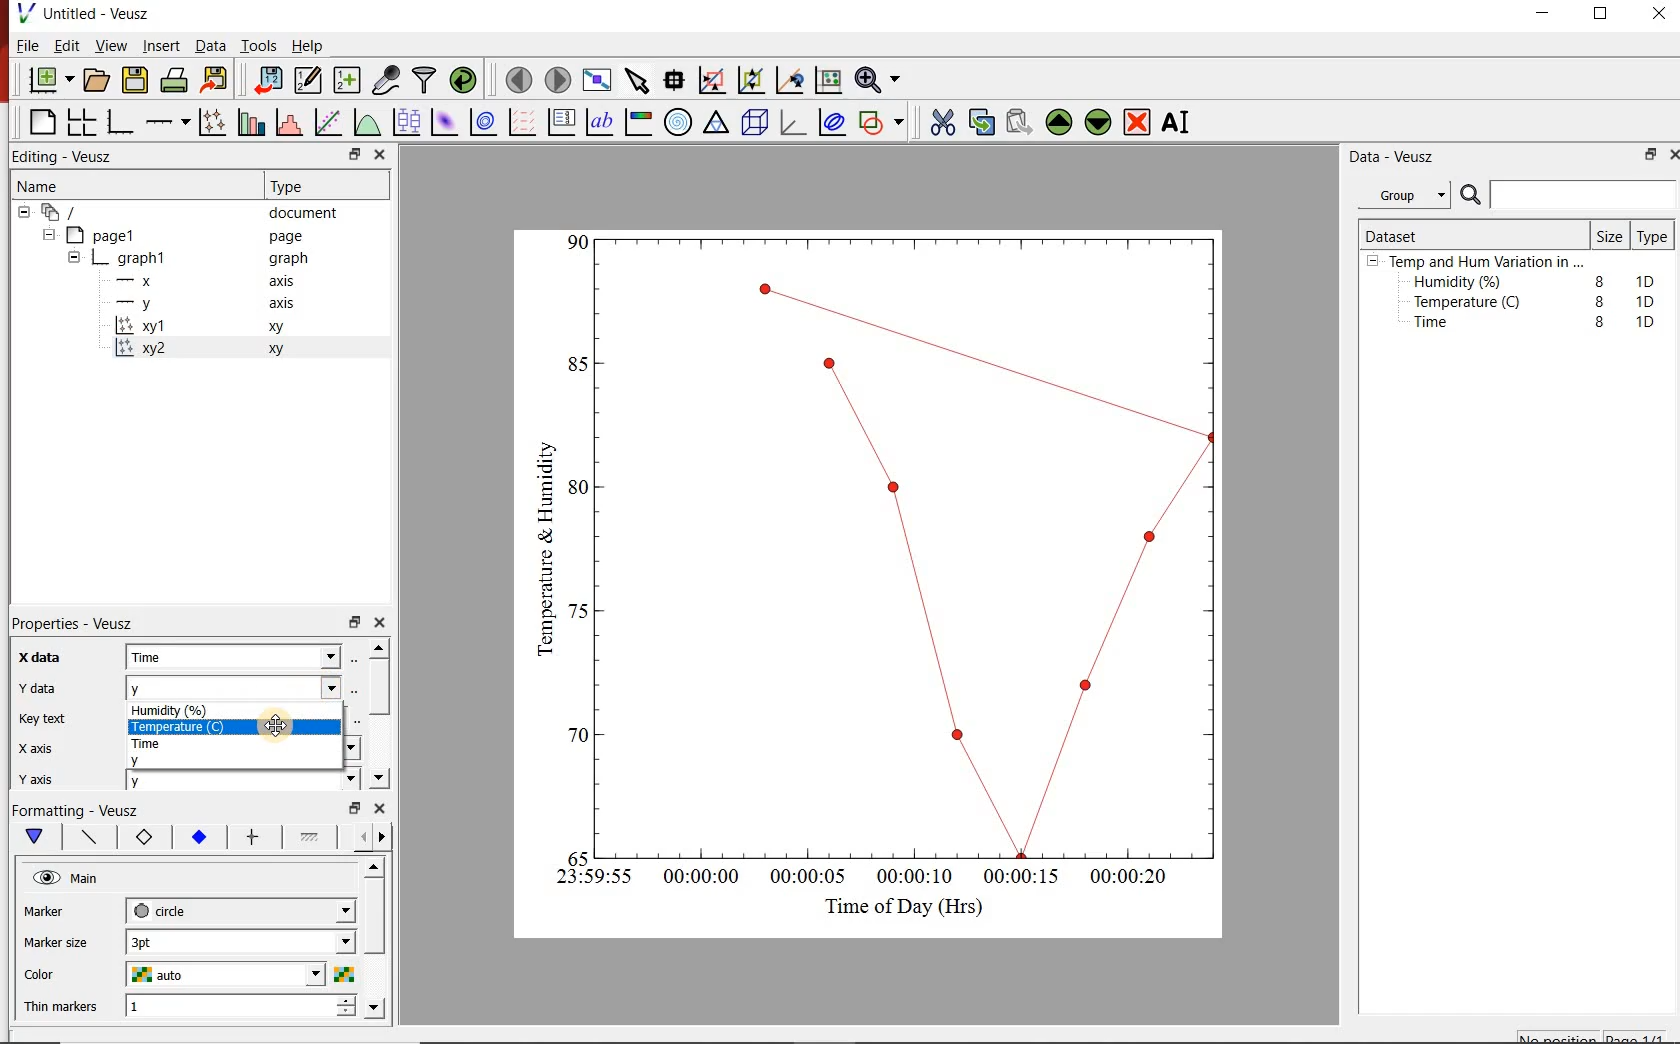  Describe the element at coordinates (290, 237) in the screenshot. I see `page` at that location.